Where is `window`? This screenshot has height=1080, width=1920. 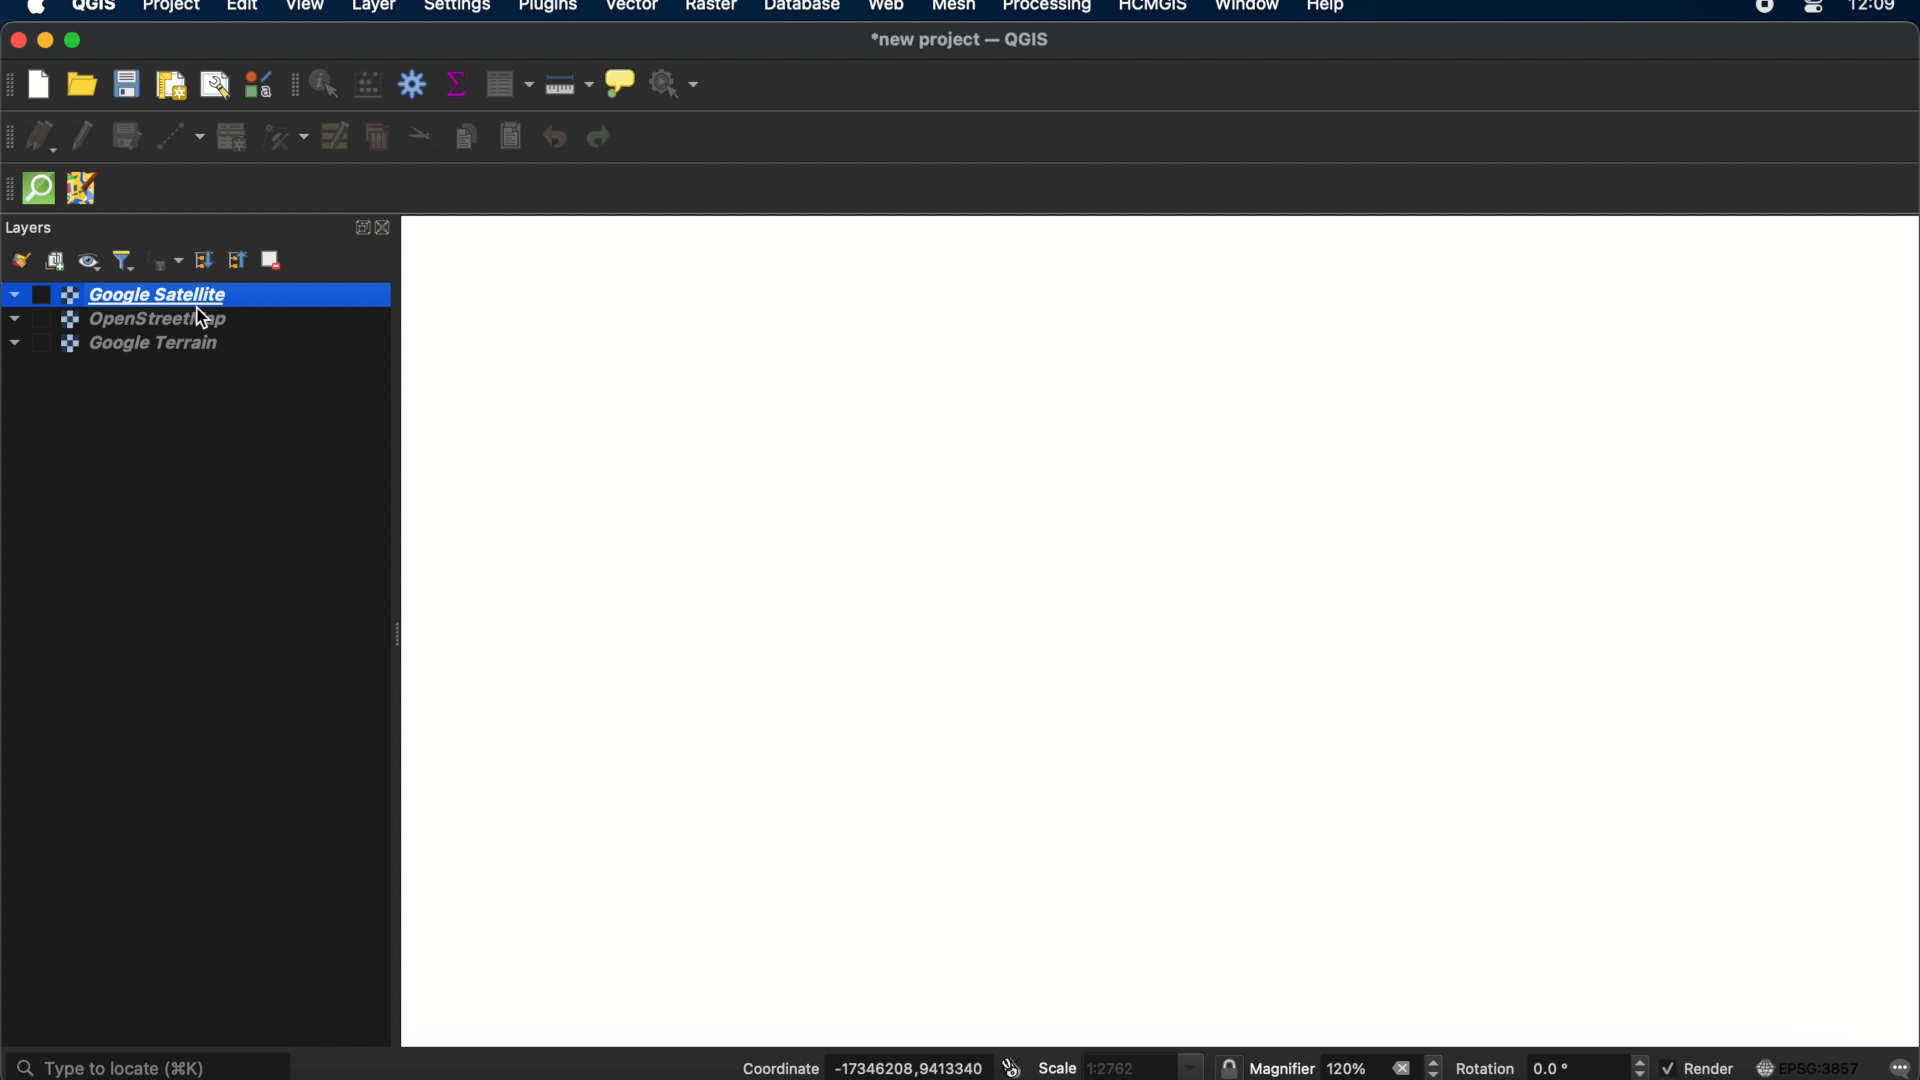 window is located at coordinates (1246, 8).